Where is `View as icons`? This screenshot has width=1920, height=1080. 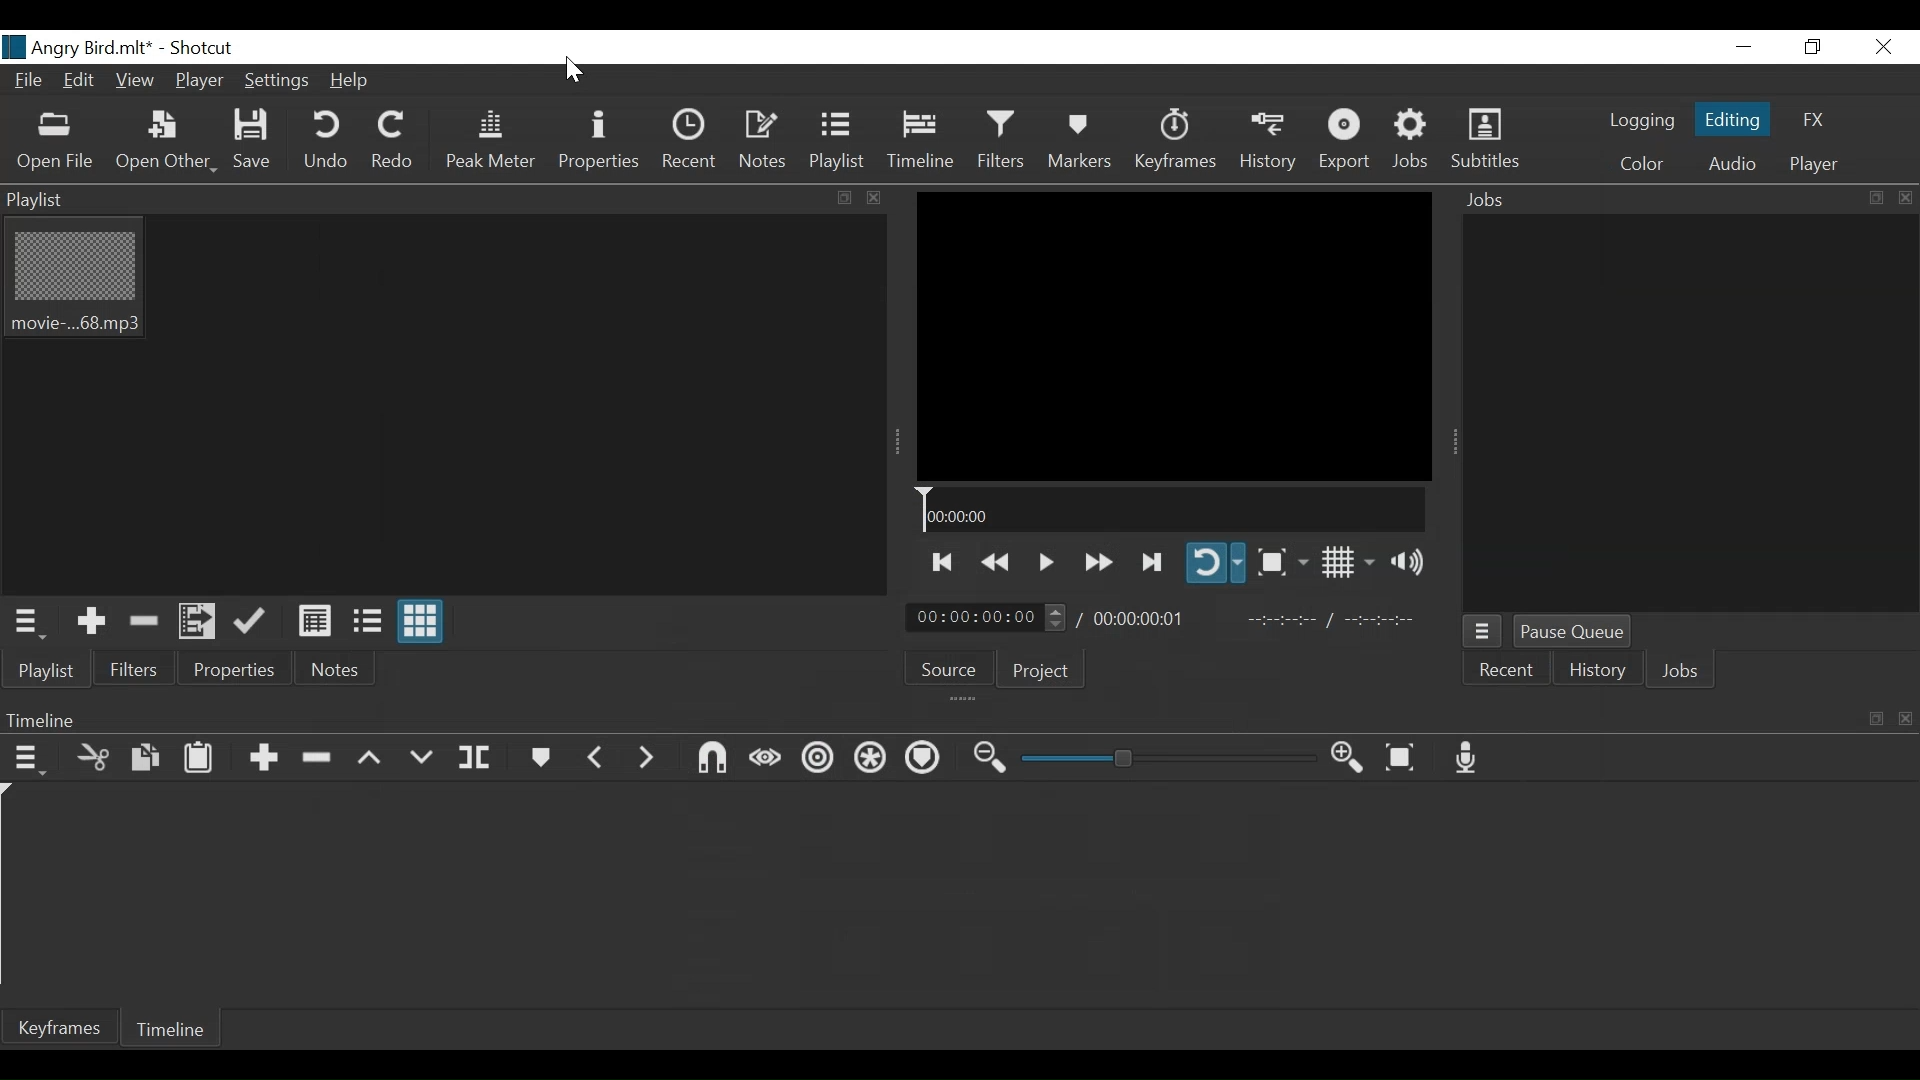 View as icons is located at coordinates (419, 621).